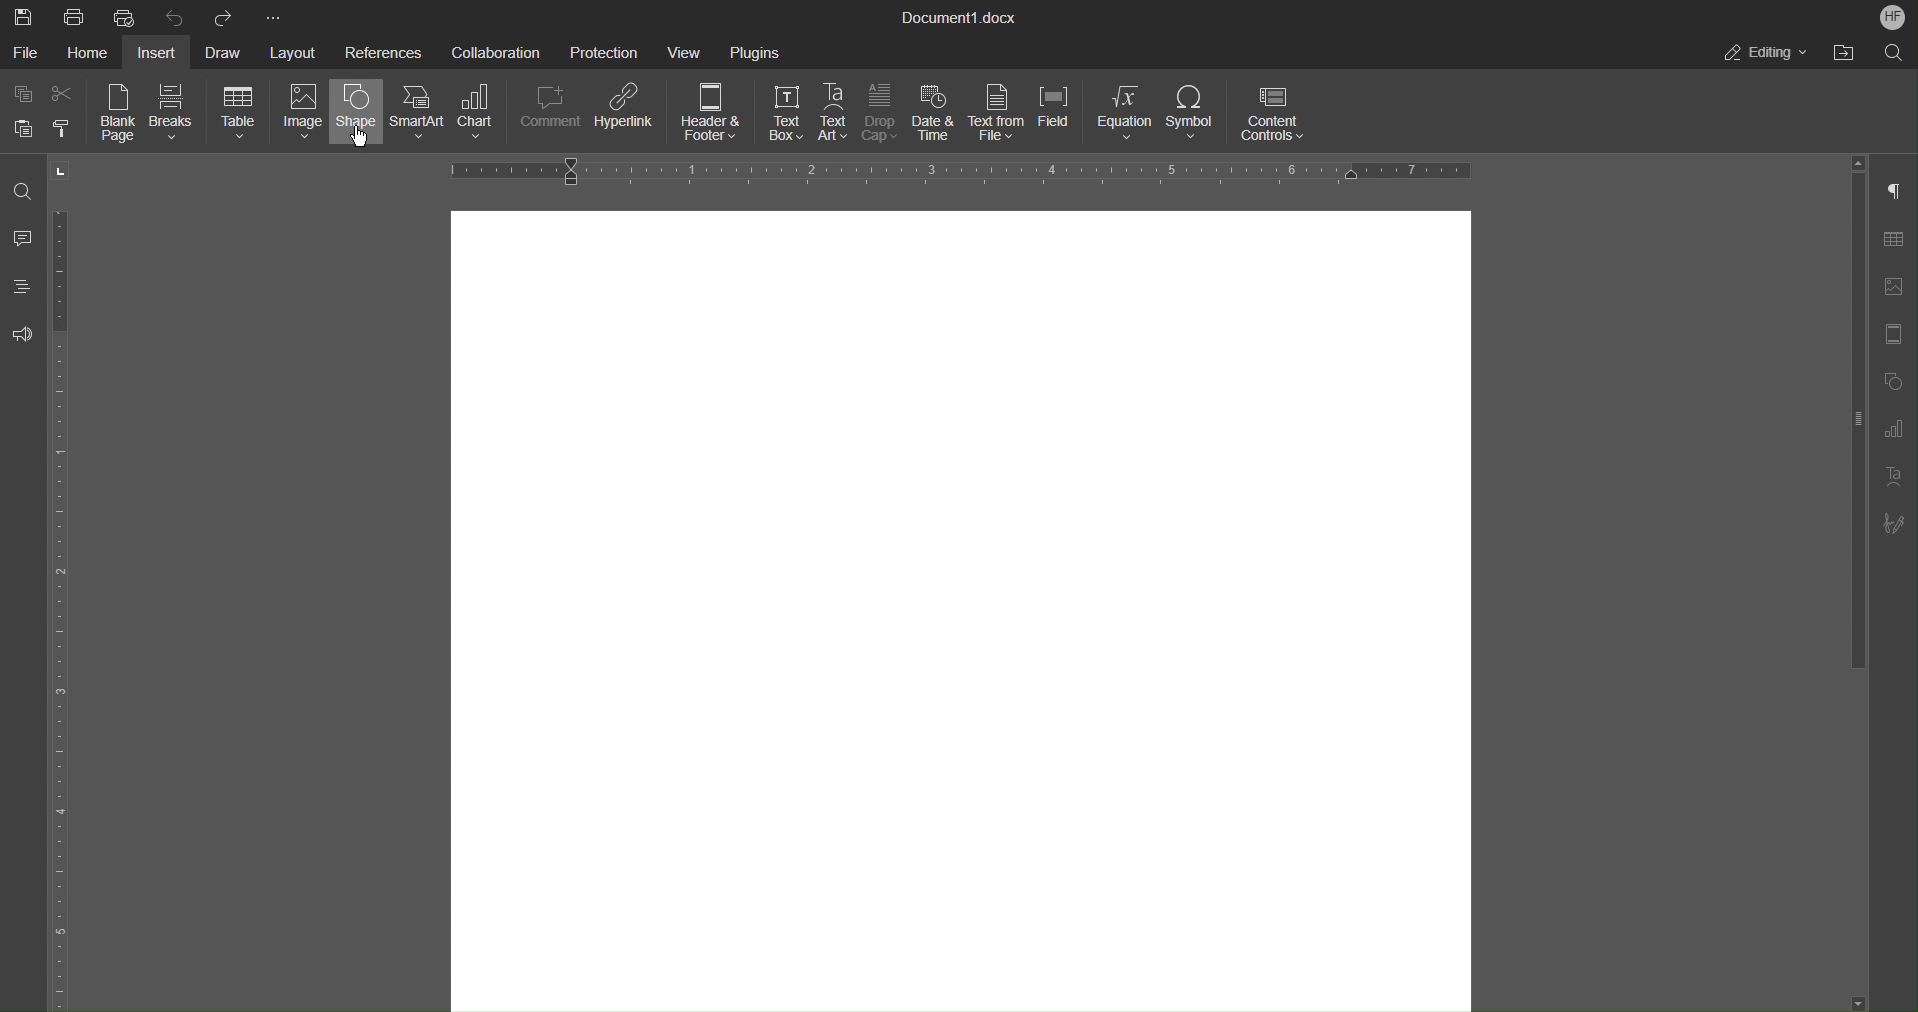  Describe the element at coordinates (1875, 1000) in the screenshot. I see `Scroll down` at that location.